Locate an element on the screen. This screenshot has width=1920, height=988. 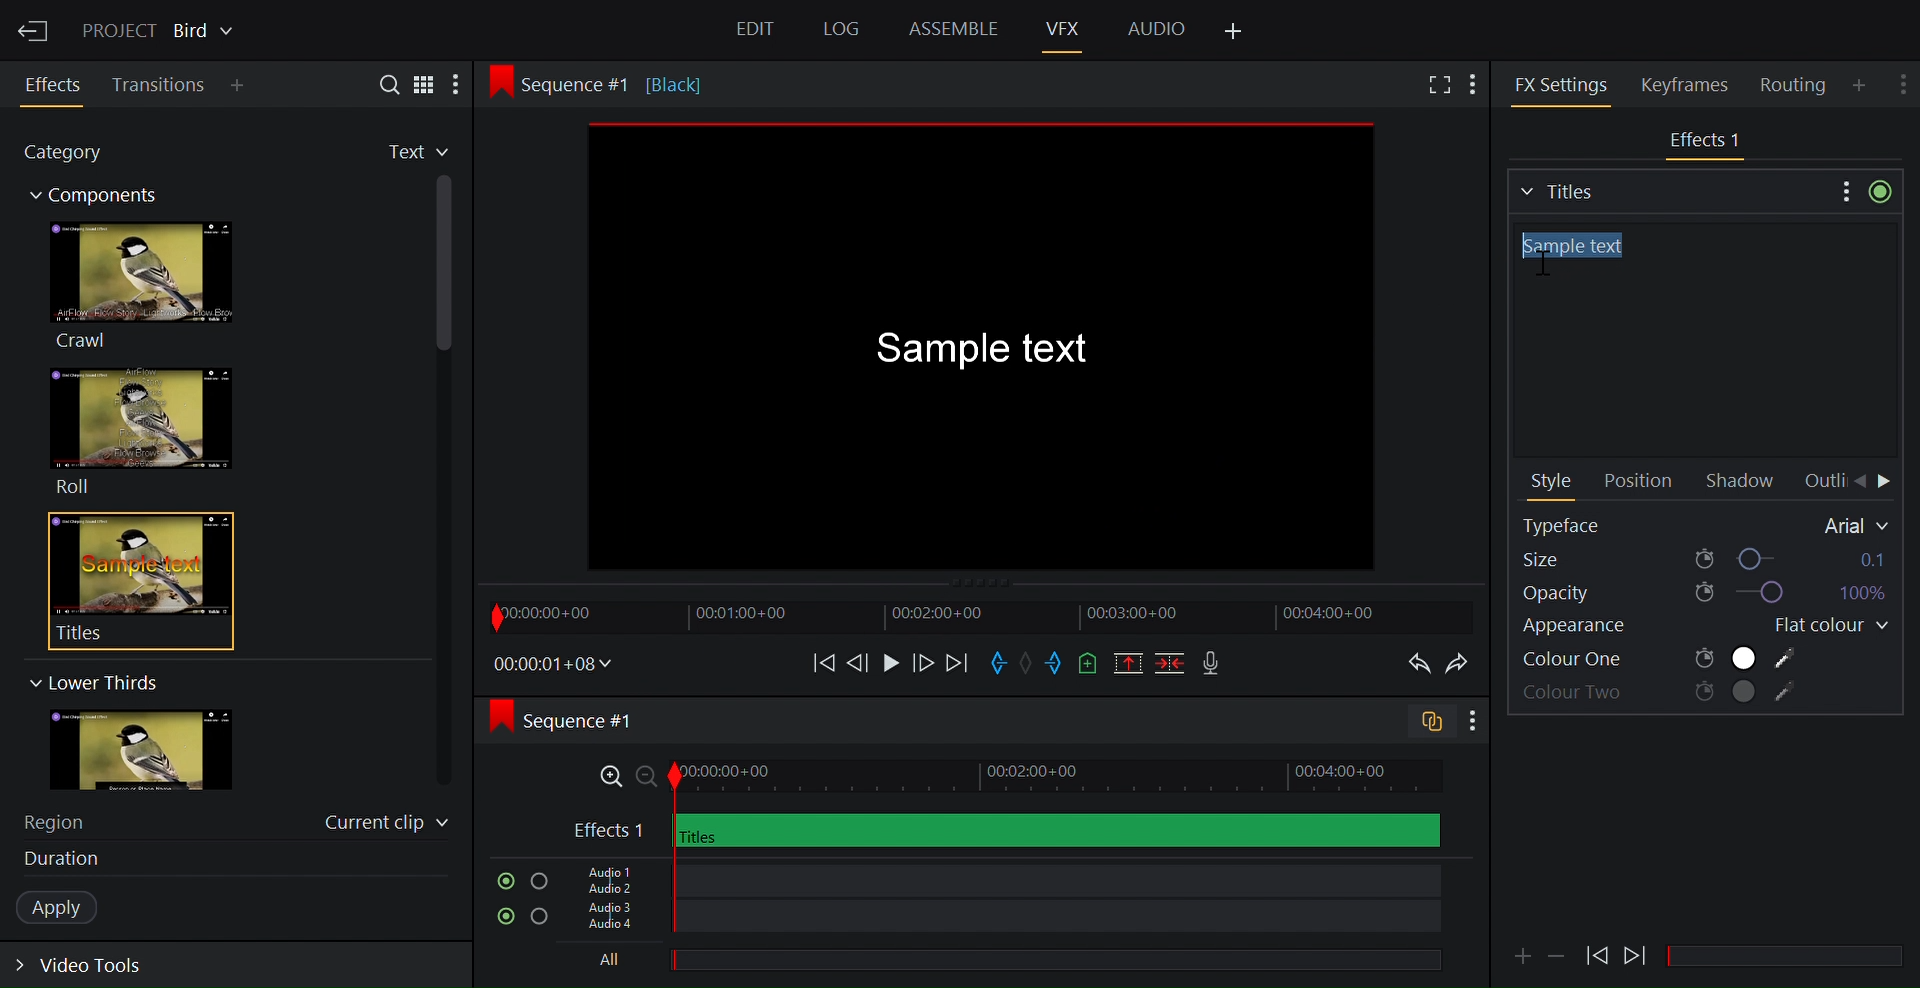
Show settings menu is located at coordinates (1471, 722).